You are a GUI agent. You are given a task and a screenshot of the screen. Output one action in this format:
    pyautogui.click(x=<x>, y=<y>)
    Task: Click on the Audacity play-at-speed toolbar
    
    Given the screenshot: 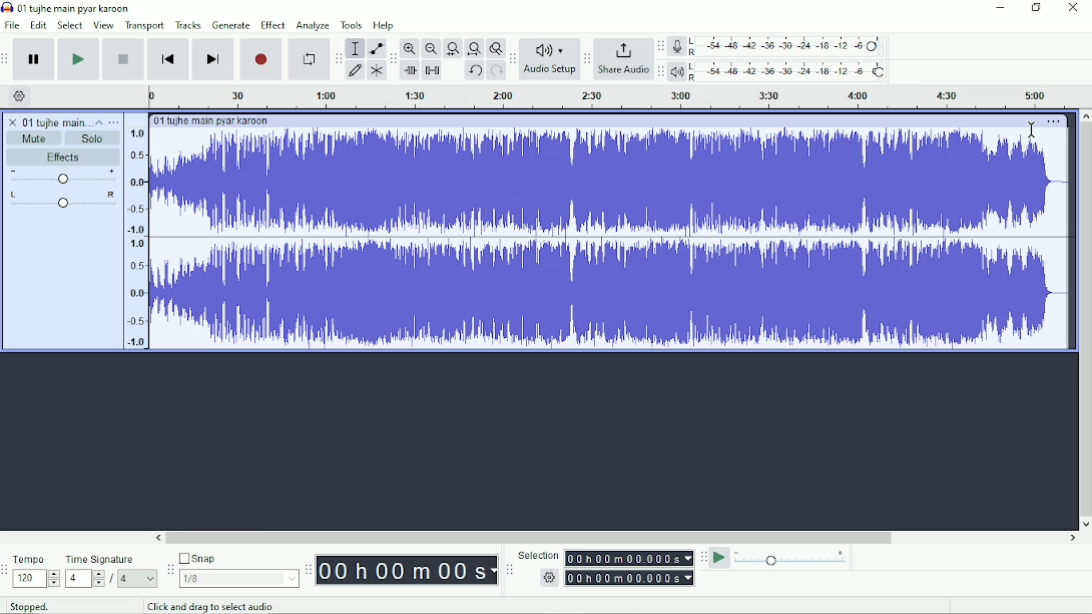 What is the action you would take?
    pyautogui.click(x=703, y=558)
    